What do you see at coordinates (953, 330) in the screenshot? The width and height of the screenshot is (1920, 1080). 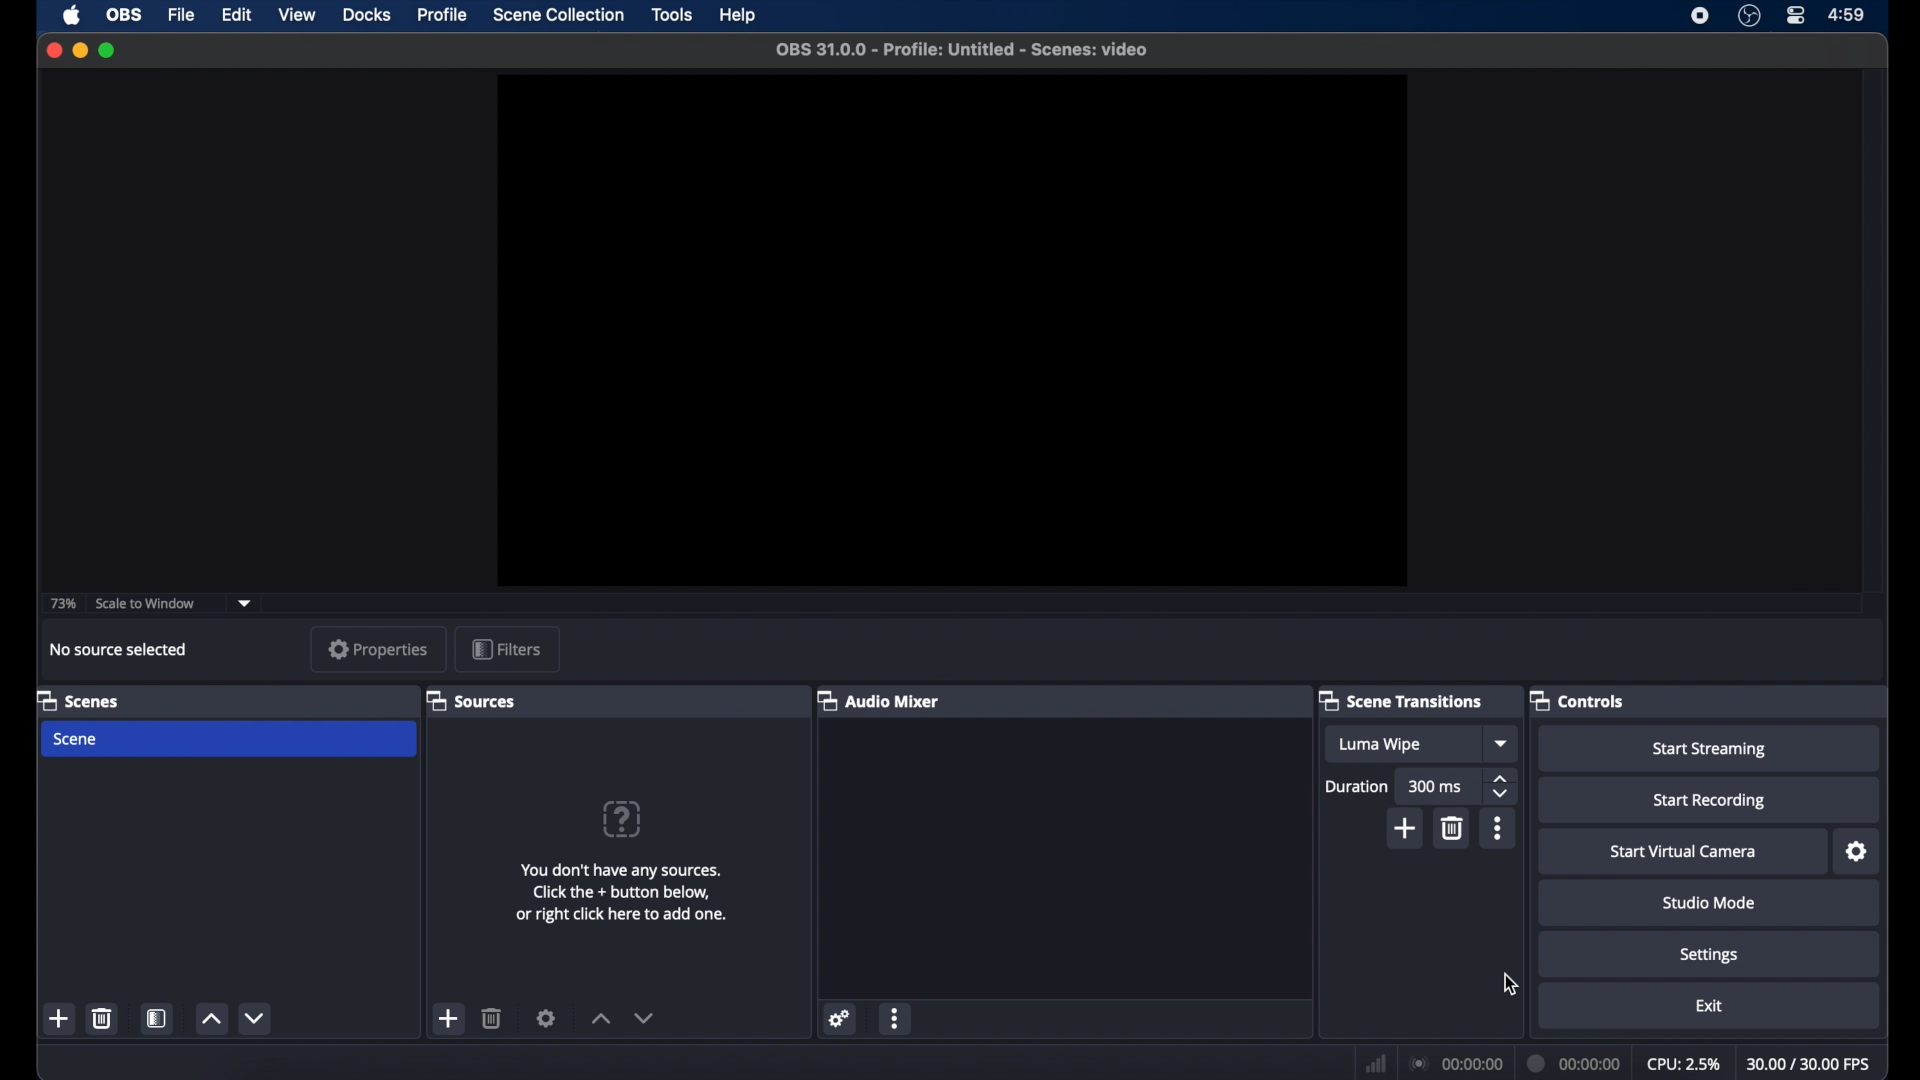 I see `preview` at bounding box center [953, 330].